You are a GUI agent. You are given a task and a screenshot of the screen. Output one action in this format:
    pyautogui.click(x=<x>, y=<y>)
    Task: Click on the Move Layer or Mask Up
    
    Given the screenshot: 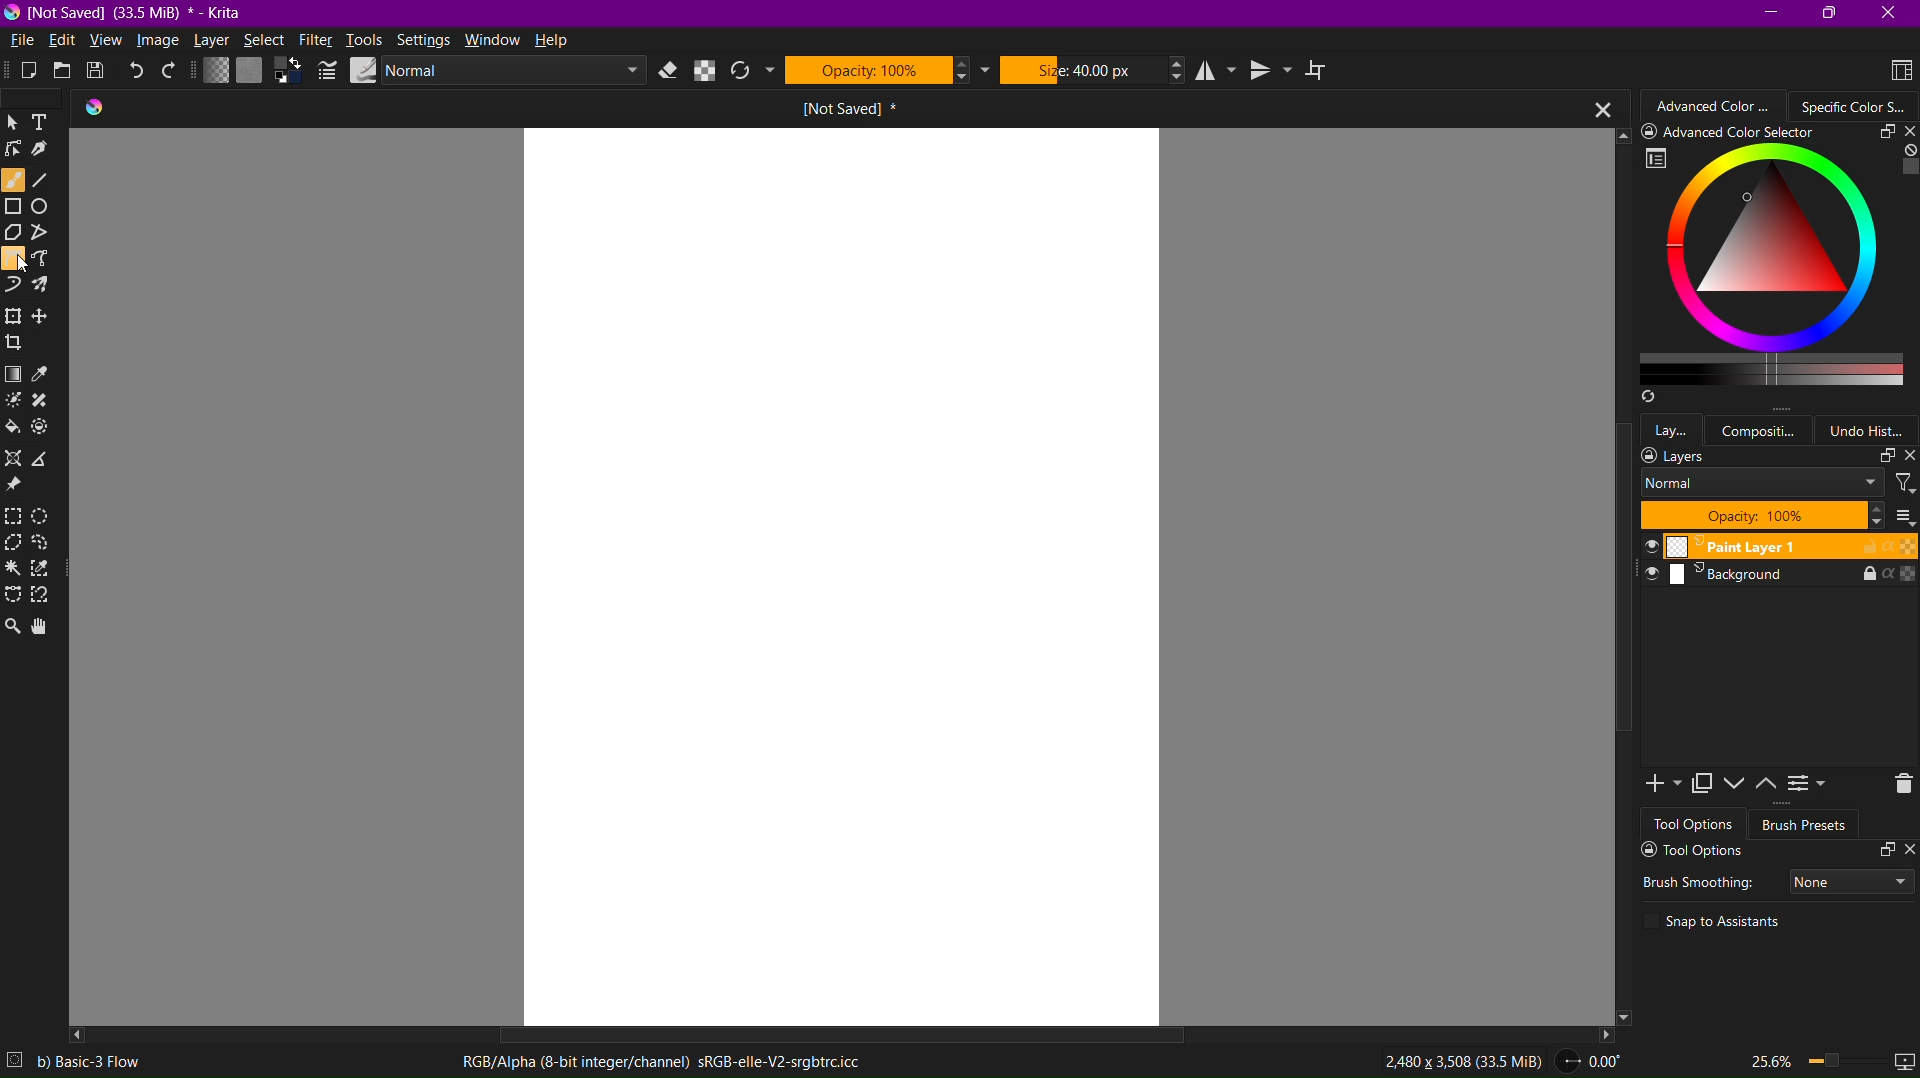 What is the action you would take?
    pyautogui.click(x=1770, y=784)
    